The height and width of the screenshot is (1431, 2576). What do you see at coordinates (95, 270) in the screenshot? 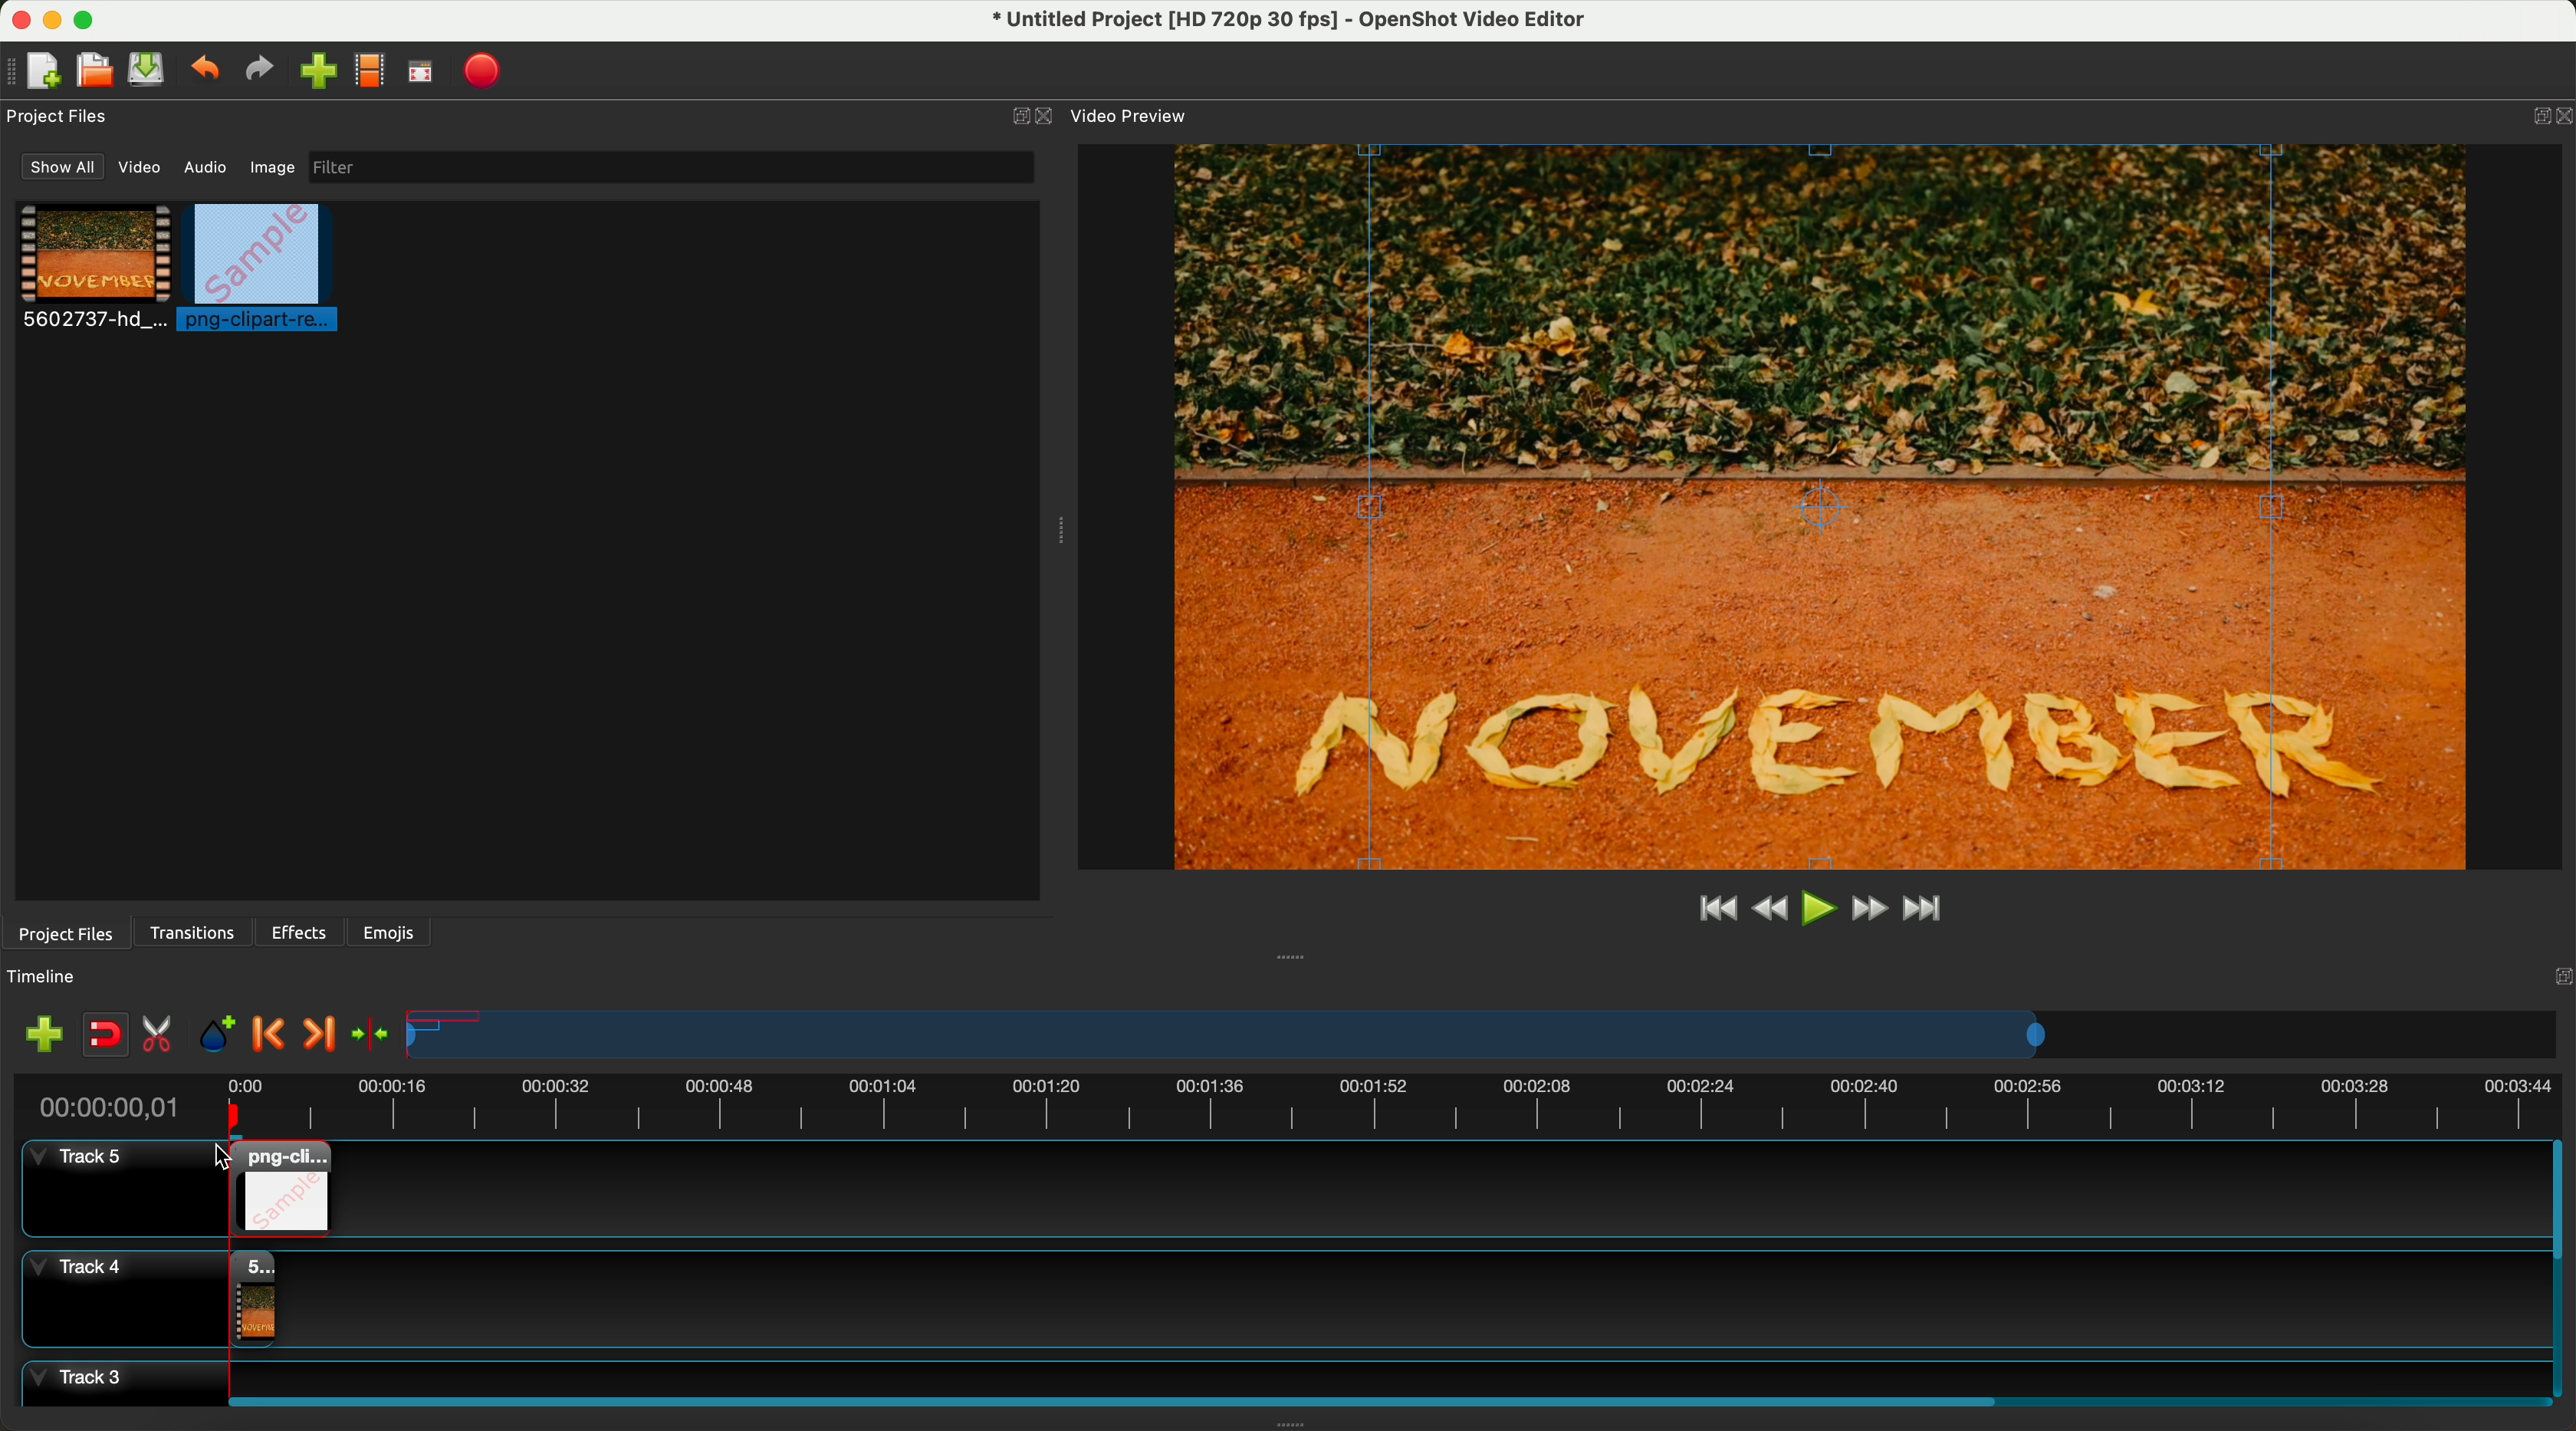
I see `video` at bounding box center [95, 270].